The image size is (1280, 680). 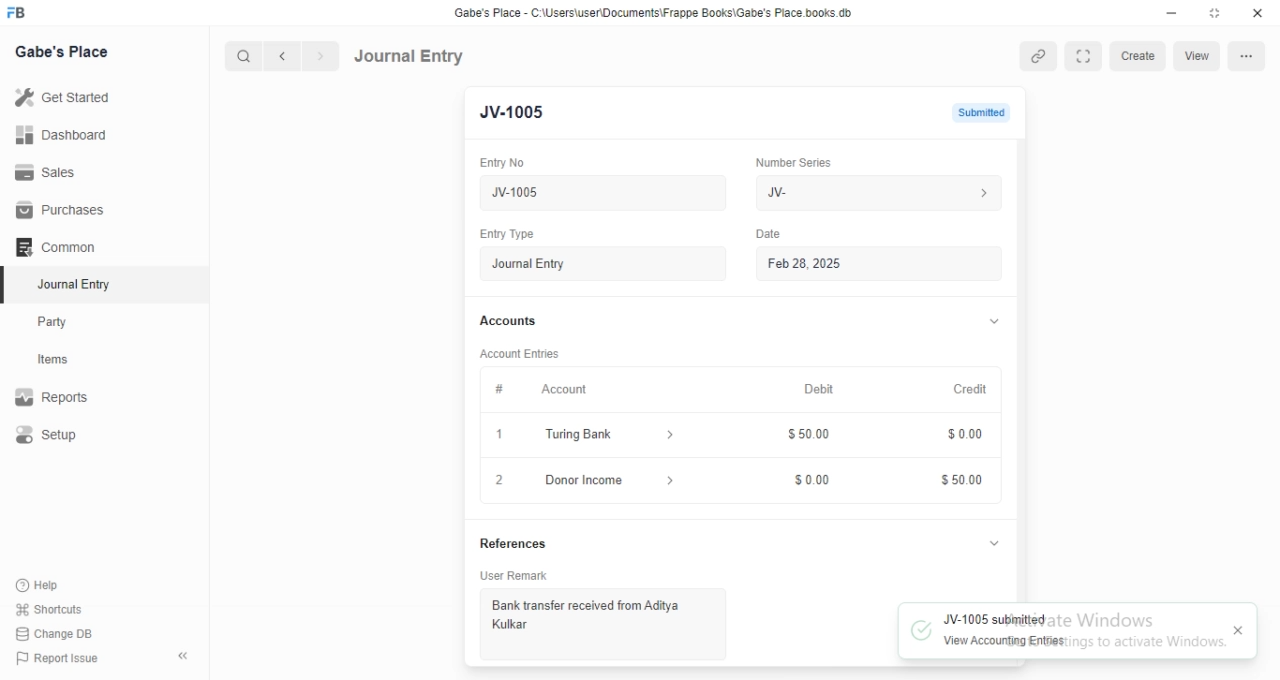 I want to click on User Remark, so click(x=518, y=575).